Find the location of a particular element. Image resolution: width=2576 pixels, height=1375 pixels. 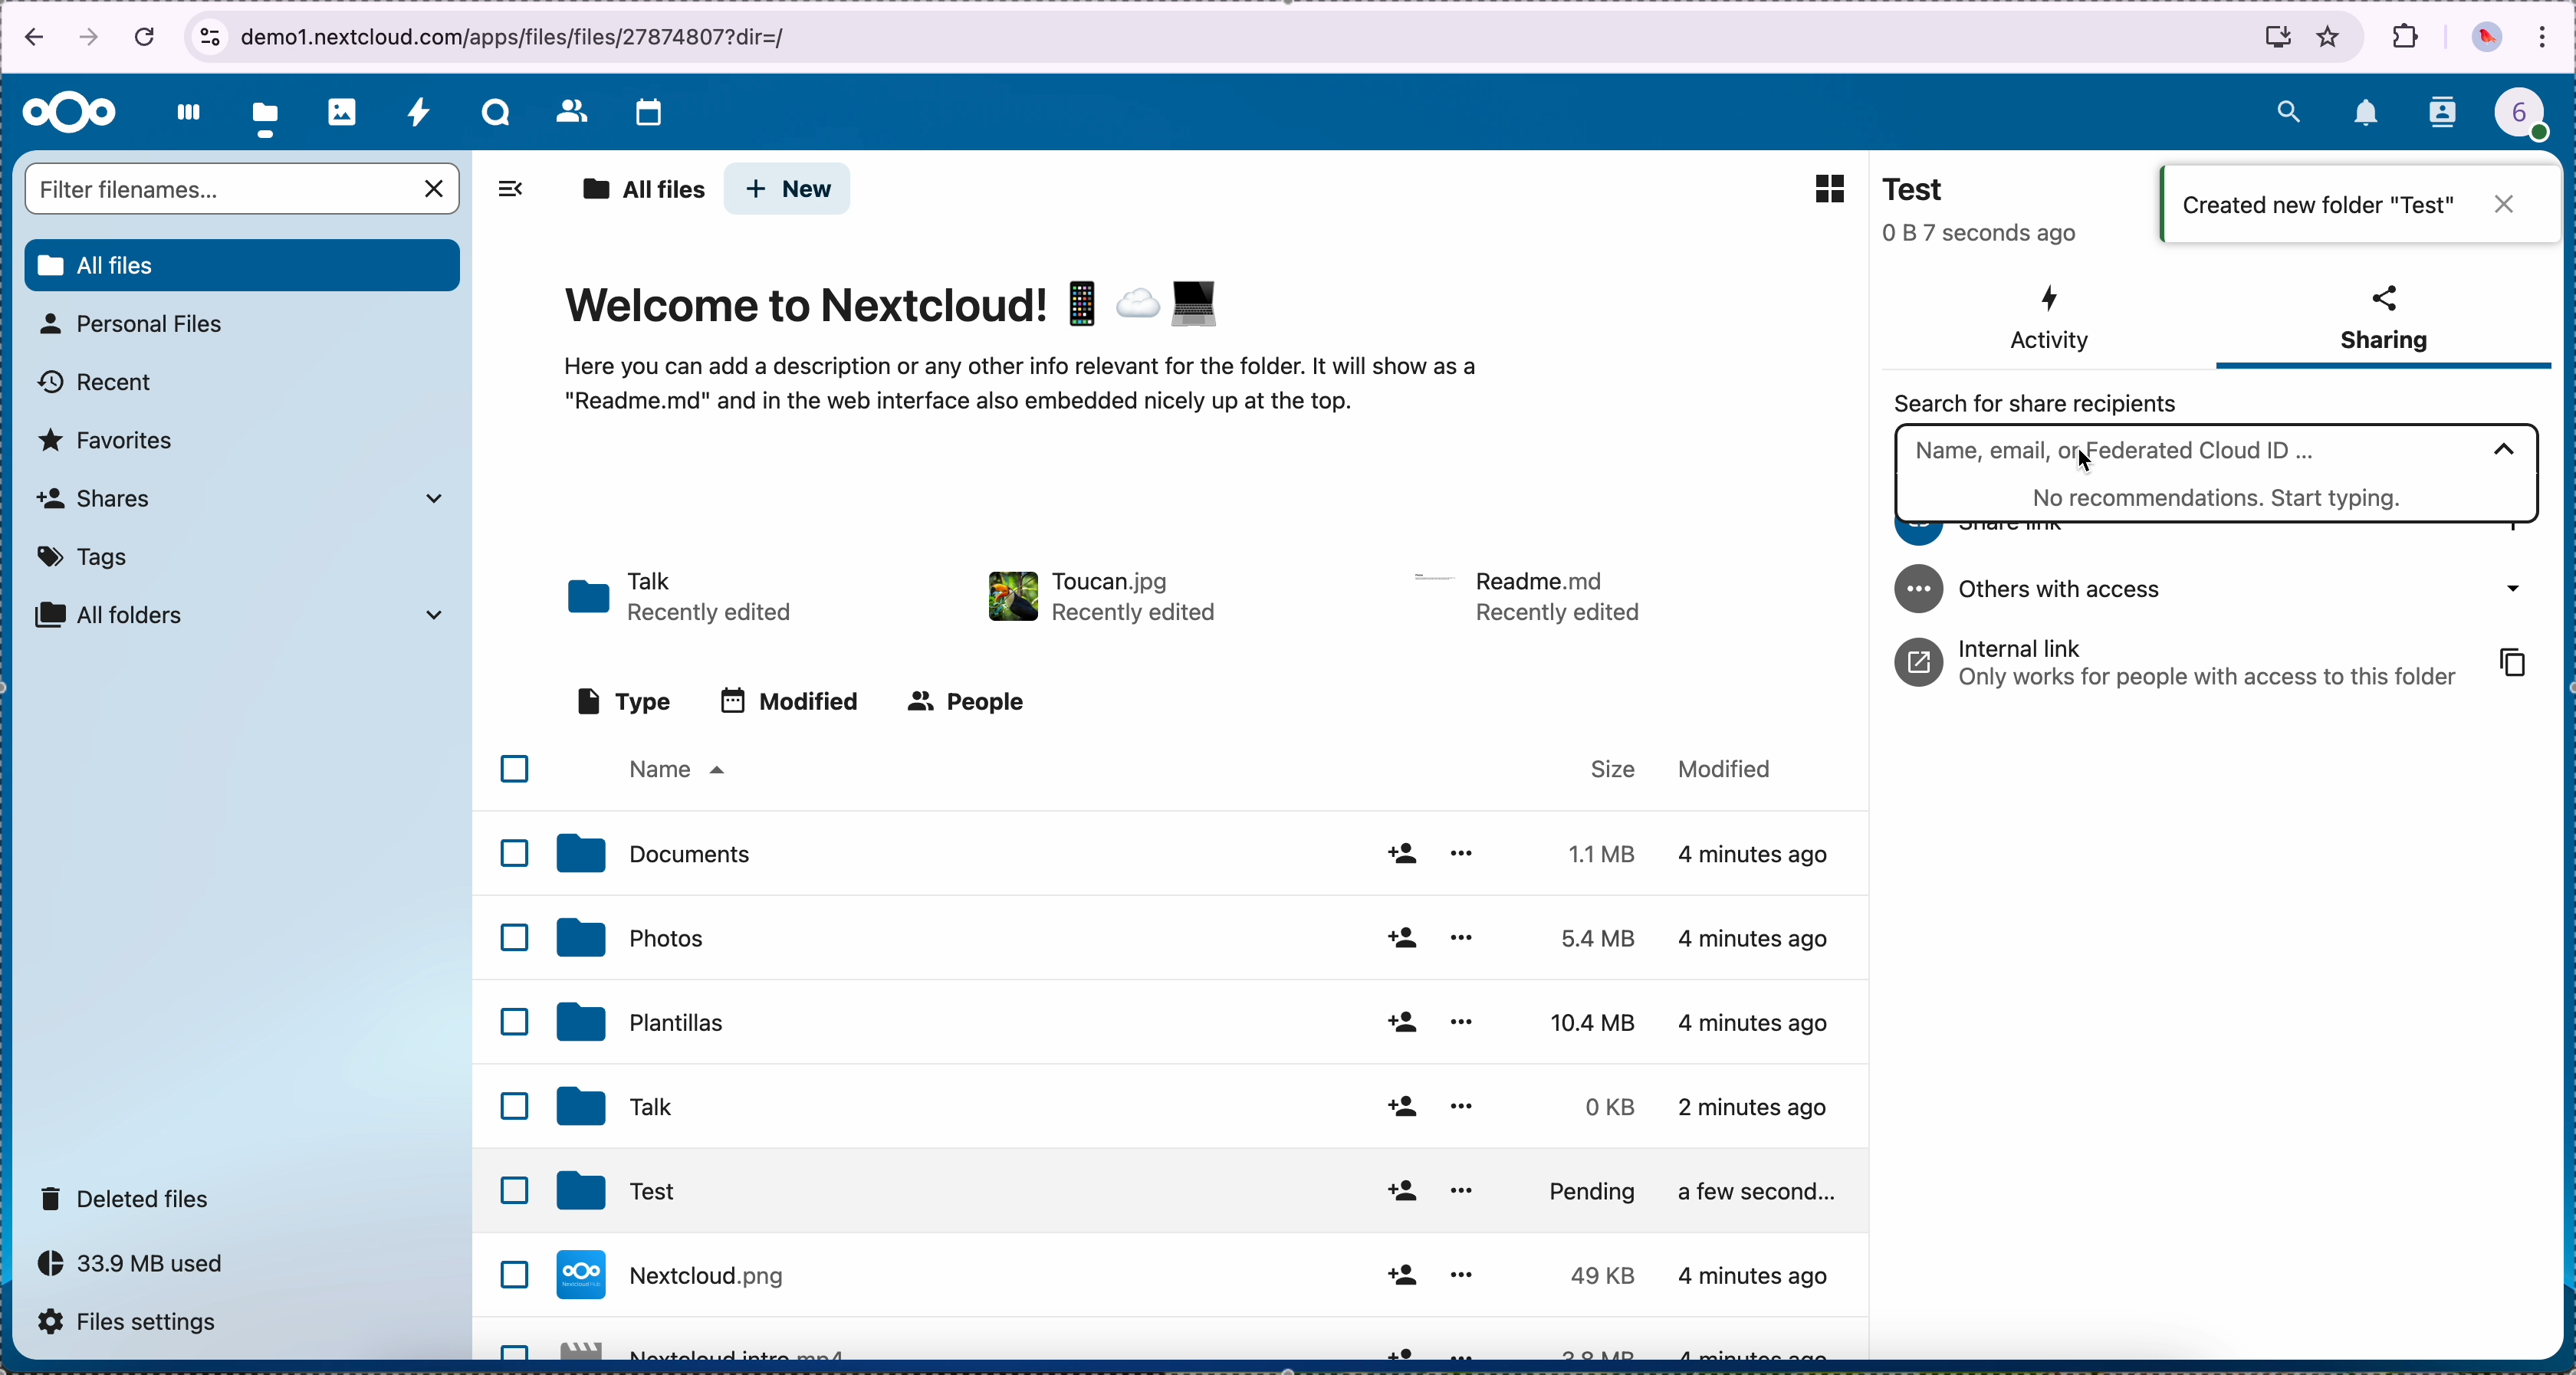

others with access is located at coordinates (2210, 590).